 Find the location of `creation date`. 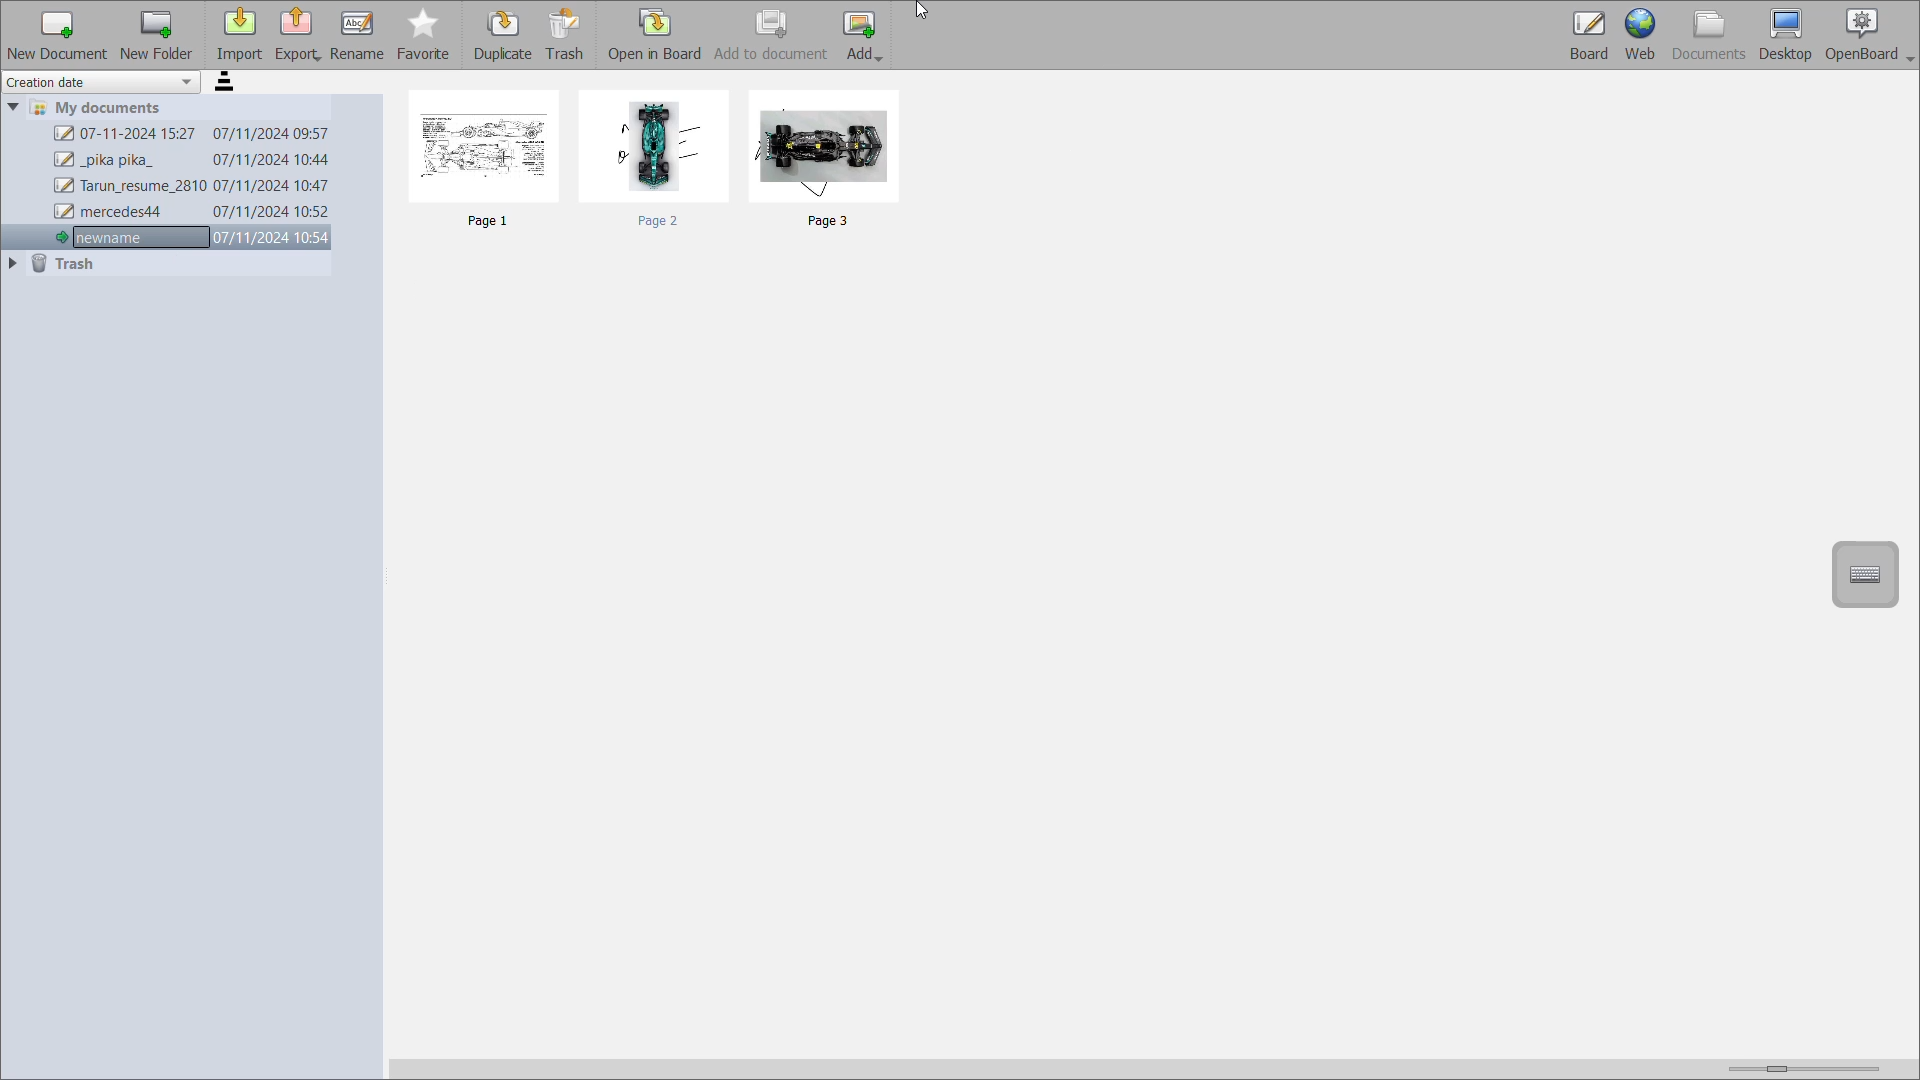

creation date is located at coordinates (103, 81).